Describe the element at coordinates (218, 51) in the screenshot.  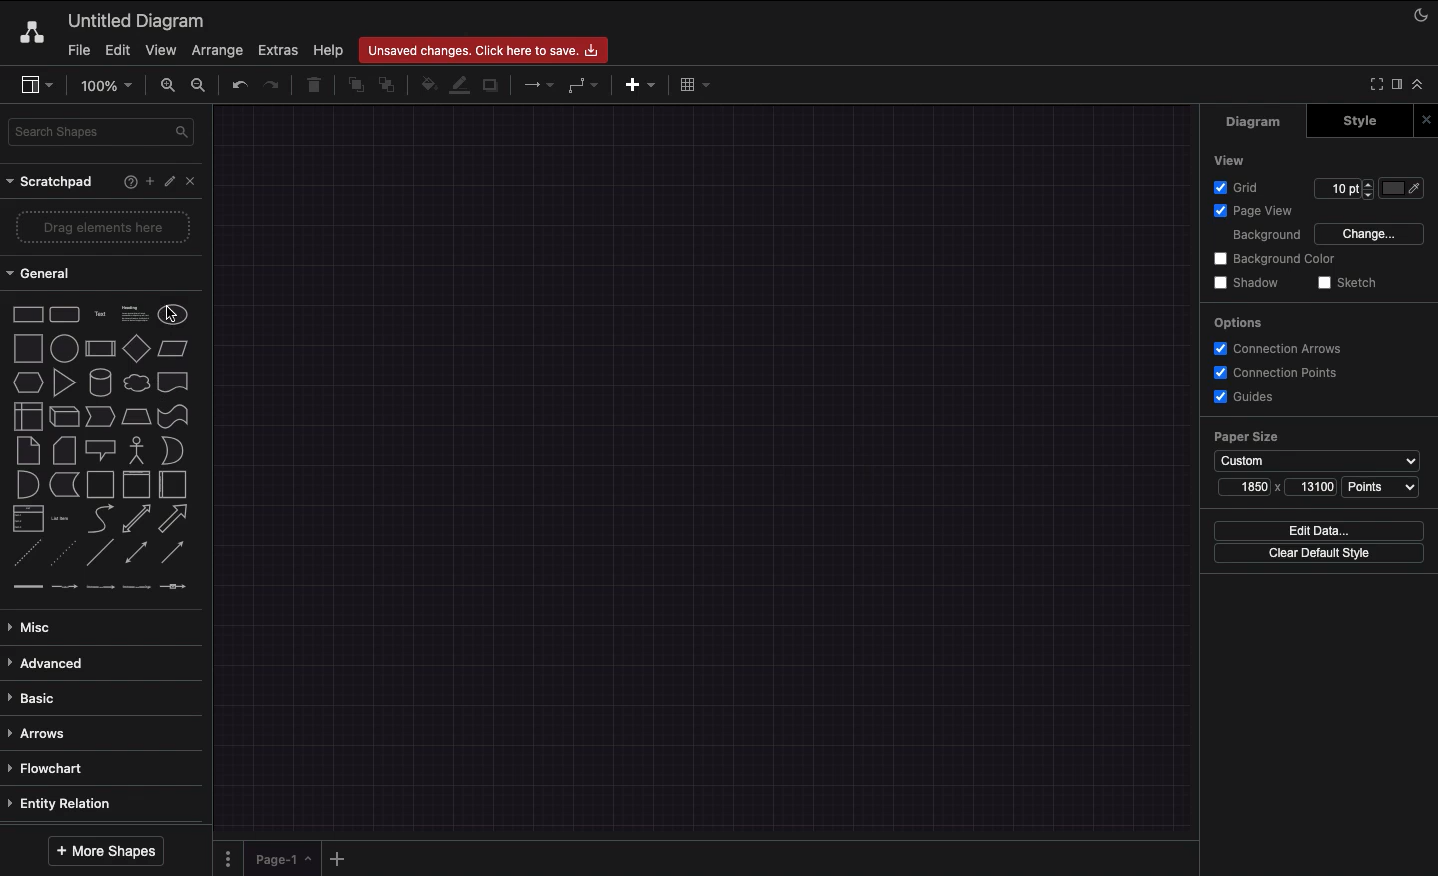
I see `Arrange` at that location.